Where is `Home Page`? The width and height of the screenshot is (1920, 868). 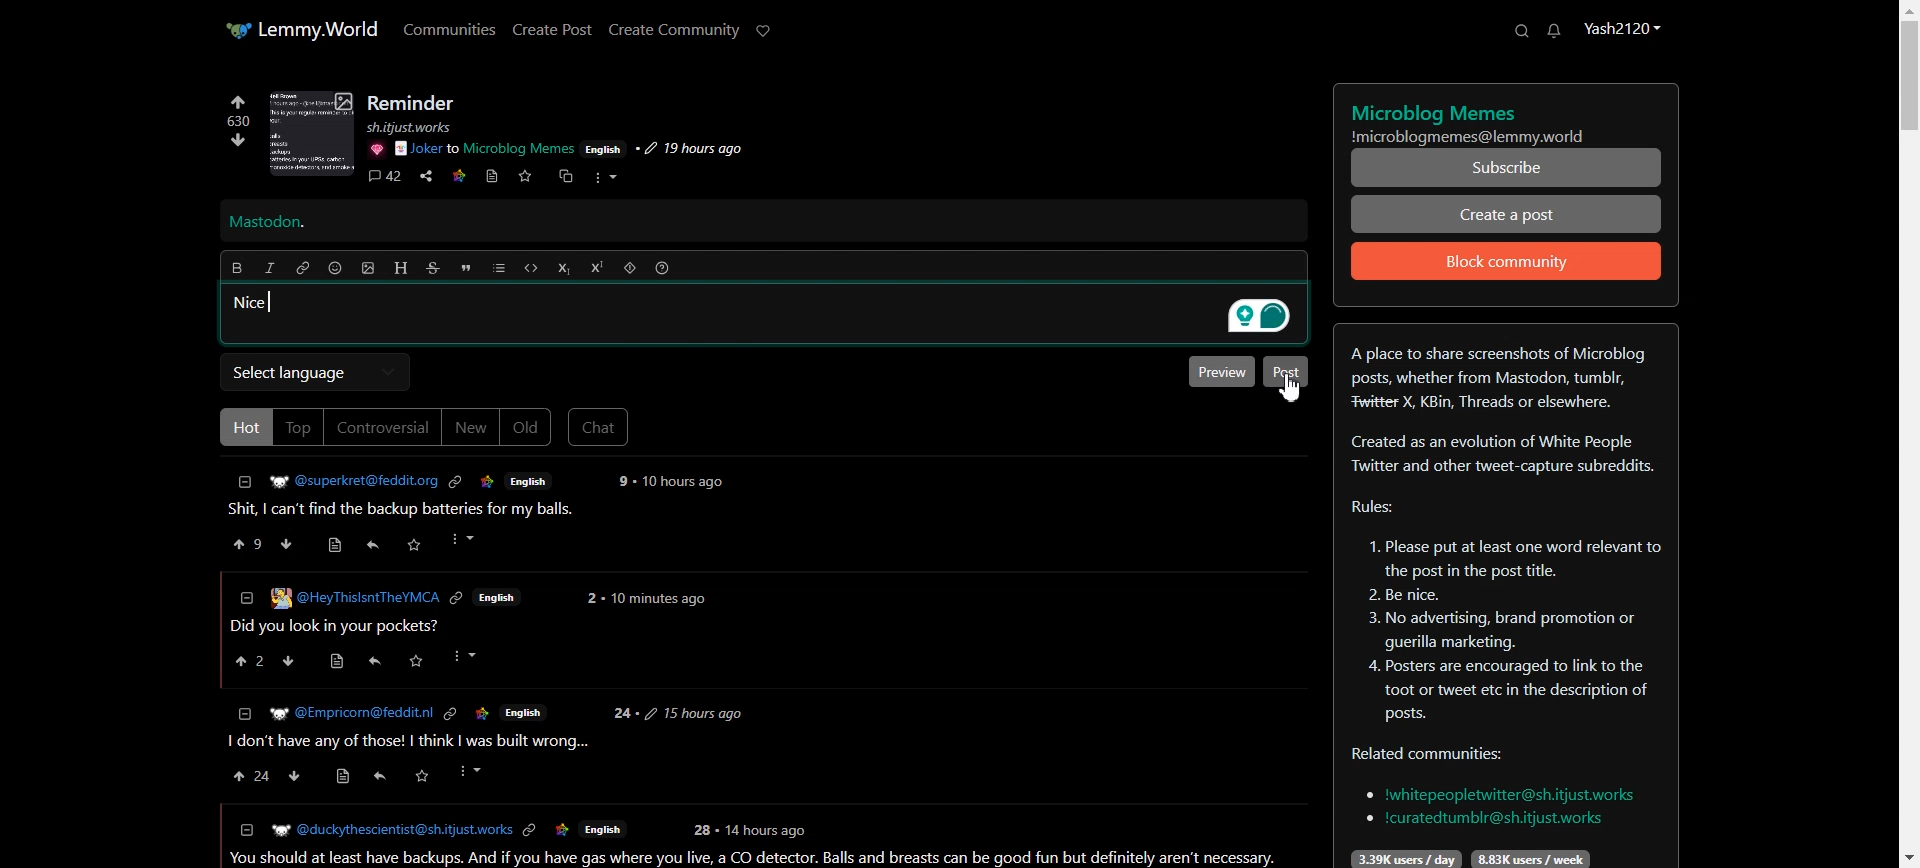
Home Page is located at coordinates (301, 29).